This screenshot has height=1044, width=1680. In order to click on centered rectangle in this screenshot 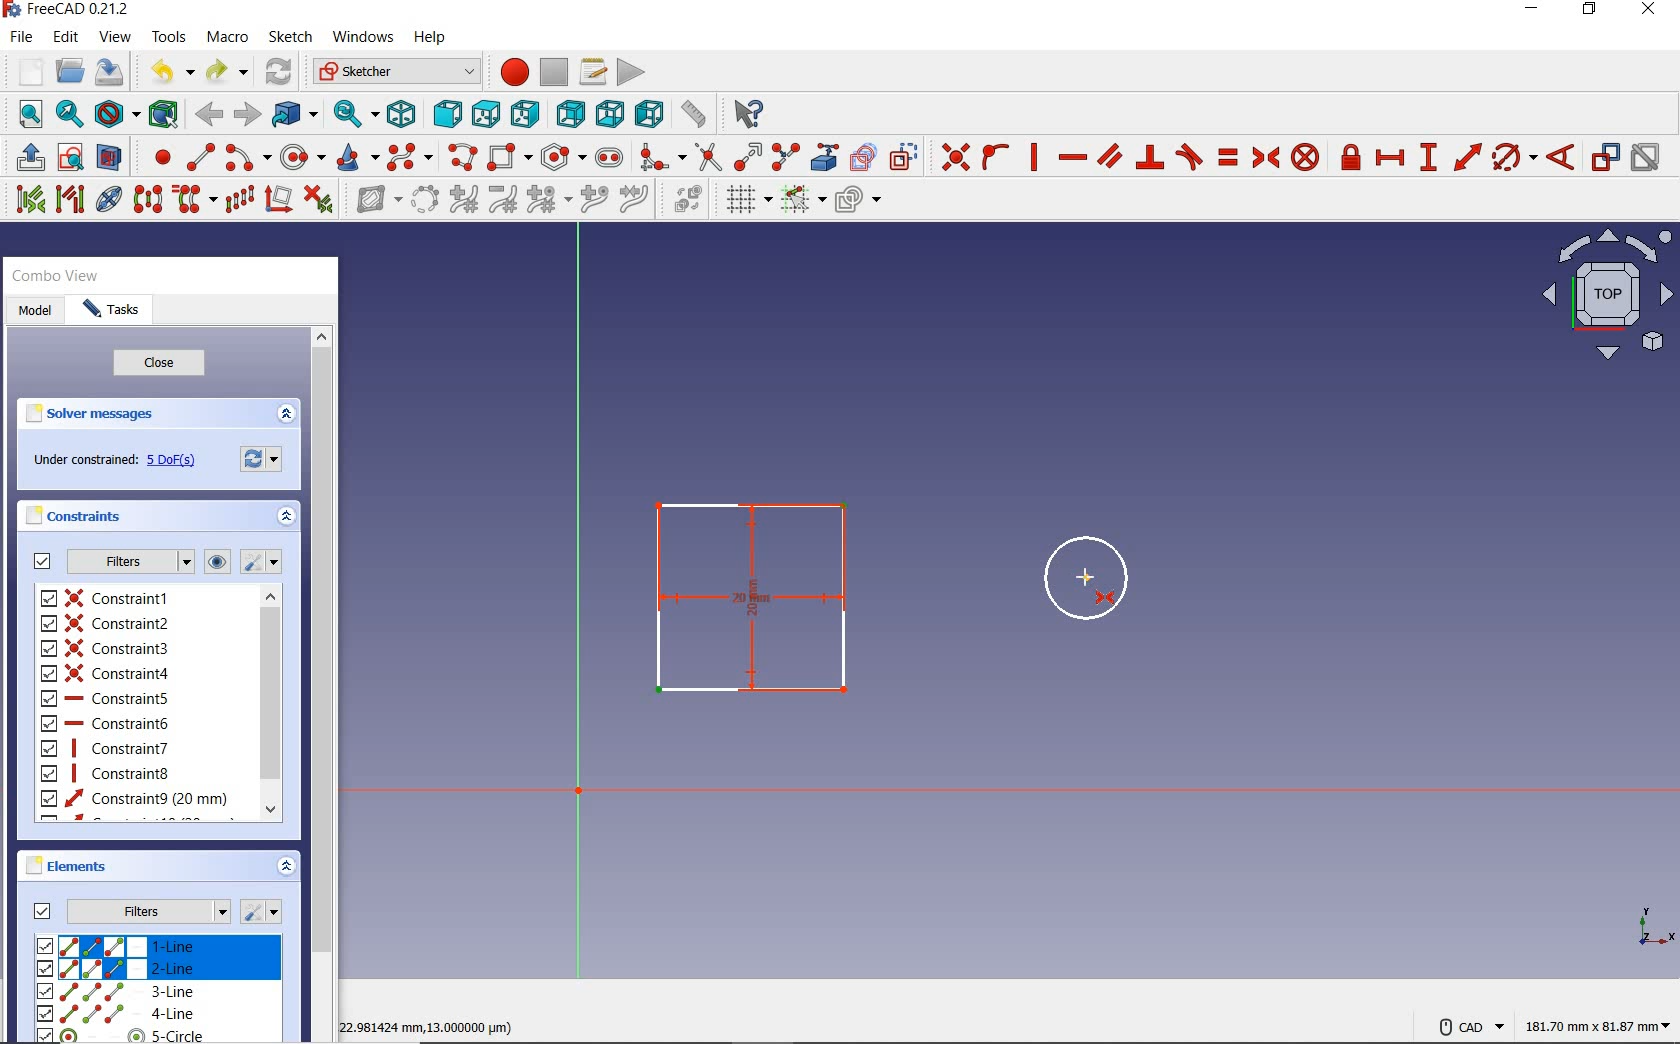, I will do `click(750, 599)`.